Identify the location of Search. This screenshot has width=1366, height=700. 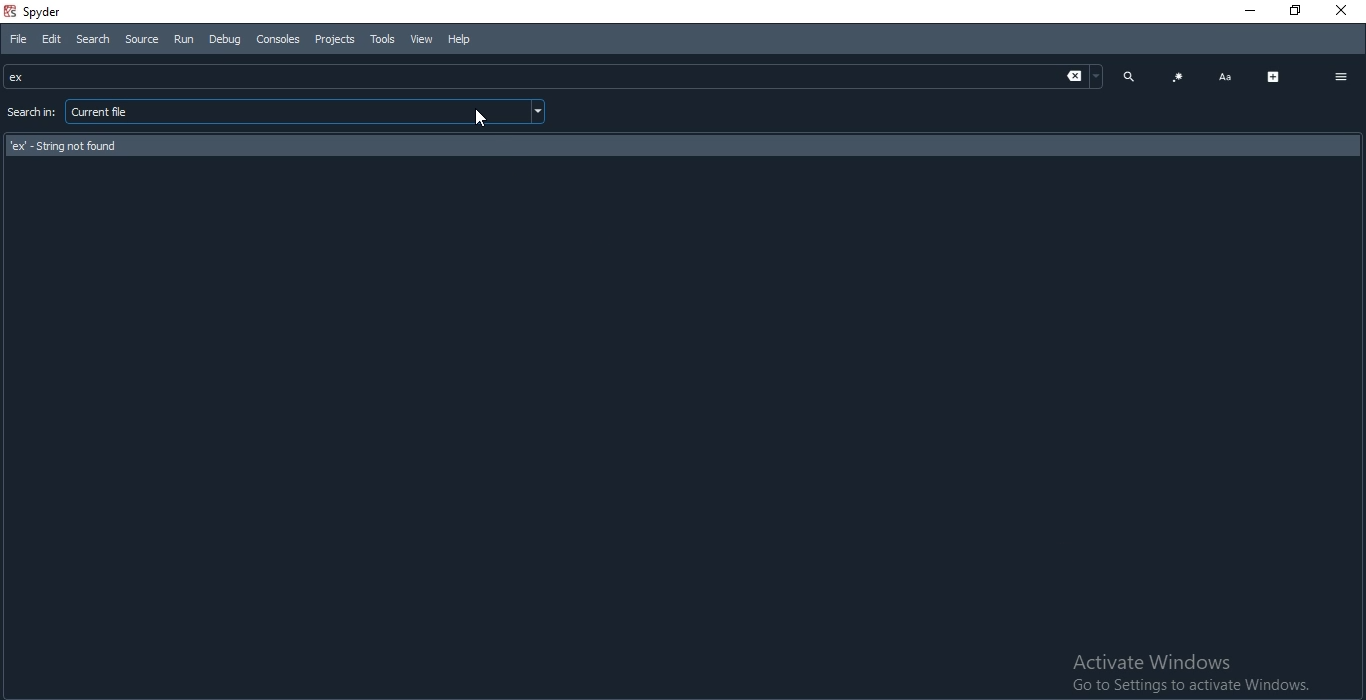
(92, 39).